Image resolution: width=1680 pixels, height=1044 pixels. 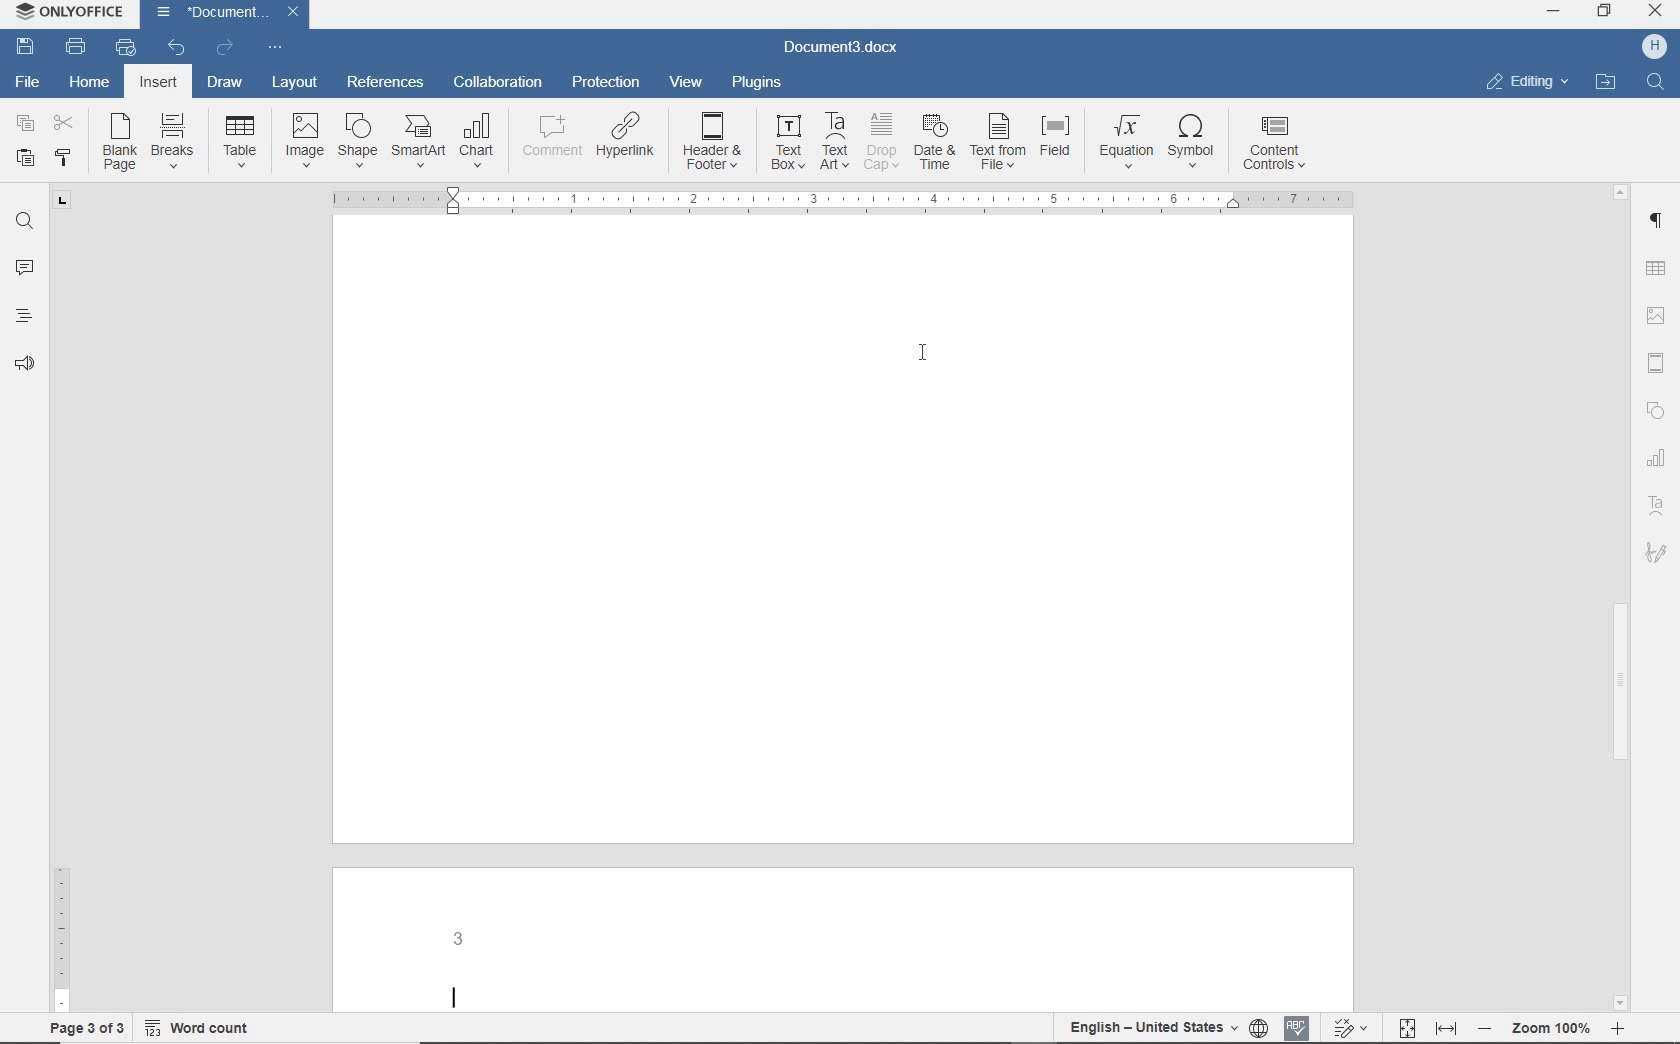 I want to click on PRINT, so click(x=77, y=47).